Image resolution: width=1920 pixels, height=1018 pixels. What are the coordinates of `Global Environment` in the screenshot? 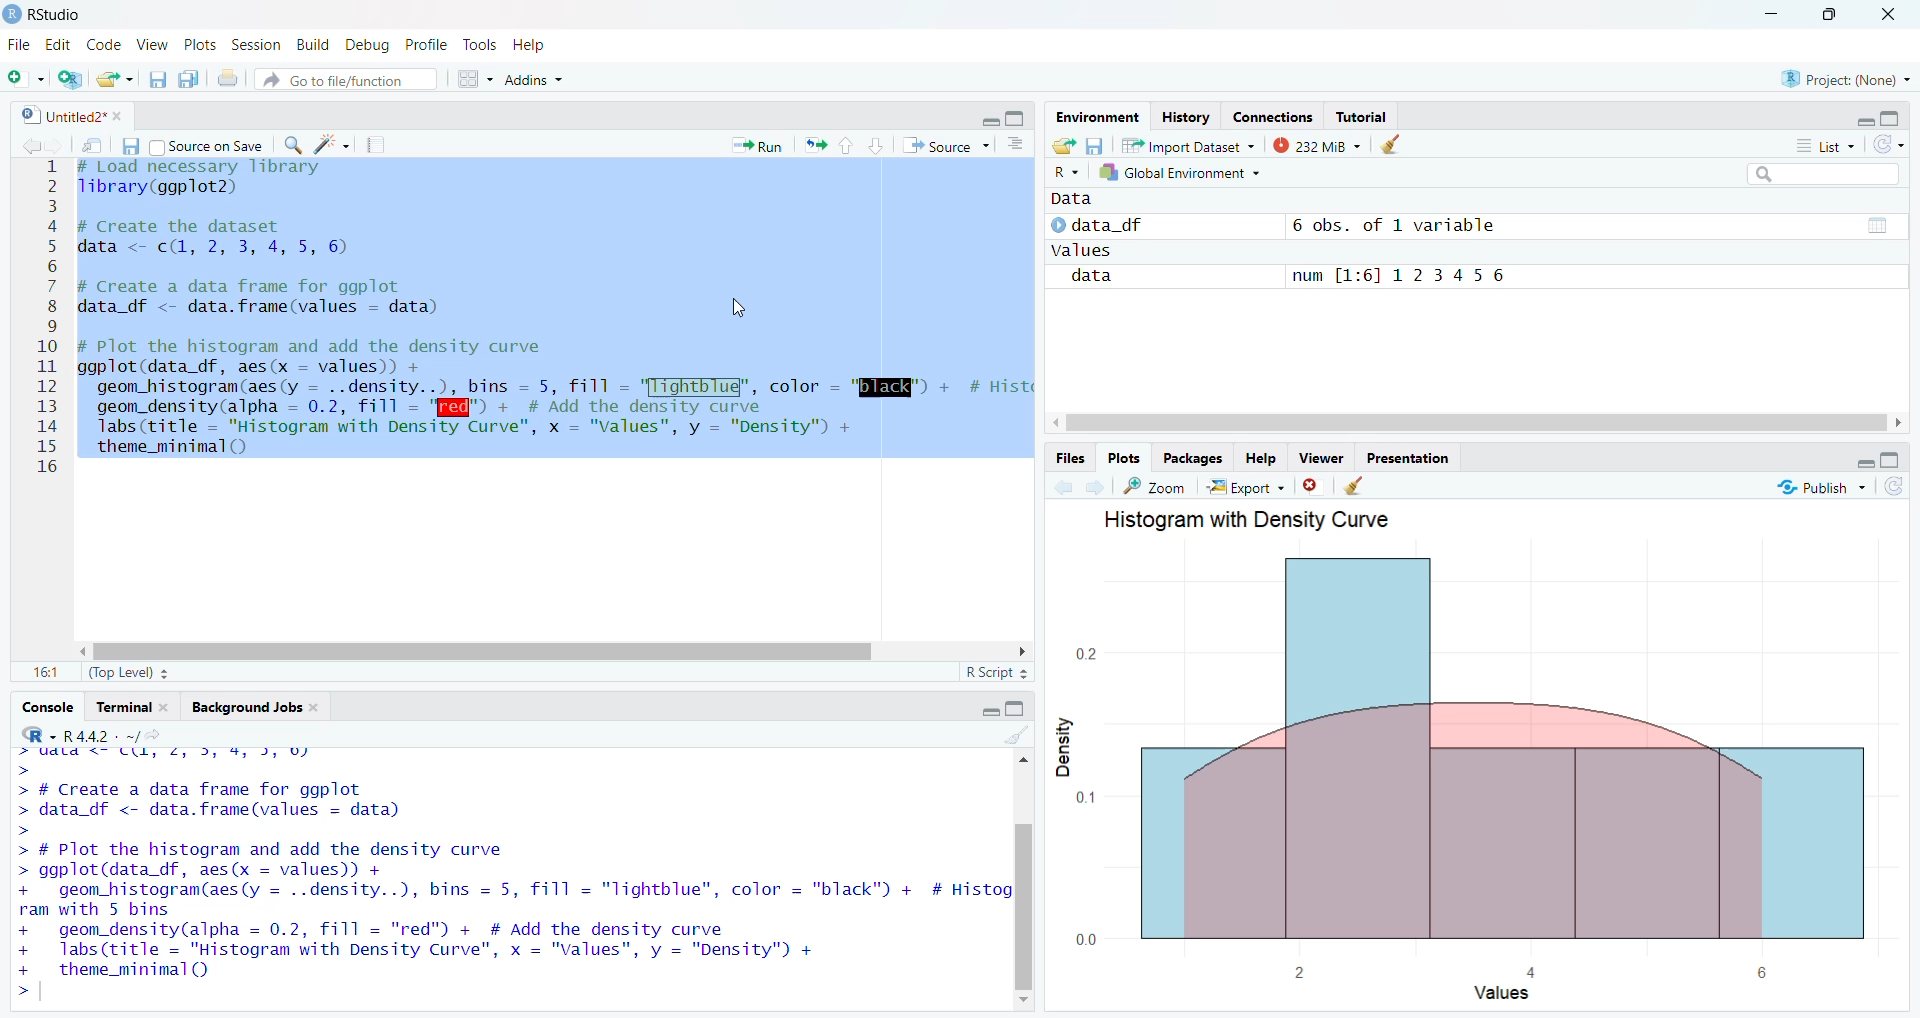 It's located at (1180, 172).